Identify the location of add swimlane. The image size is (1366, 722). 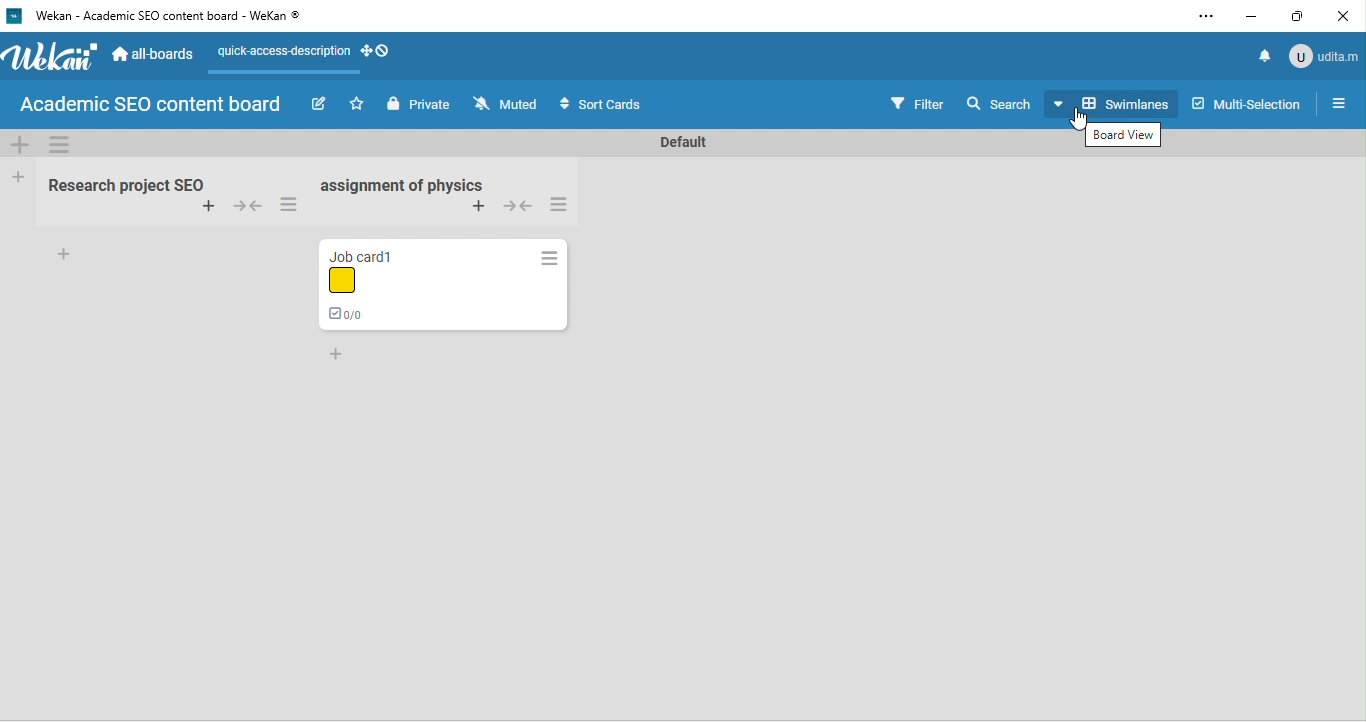
(23, 145).